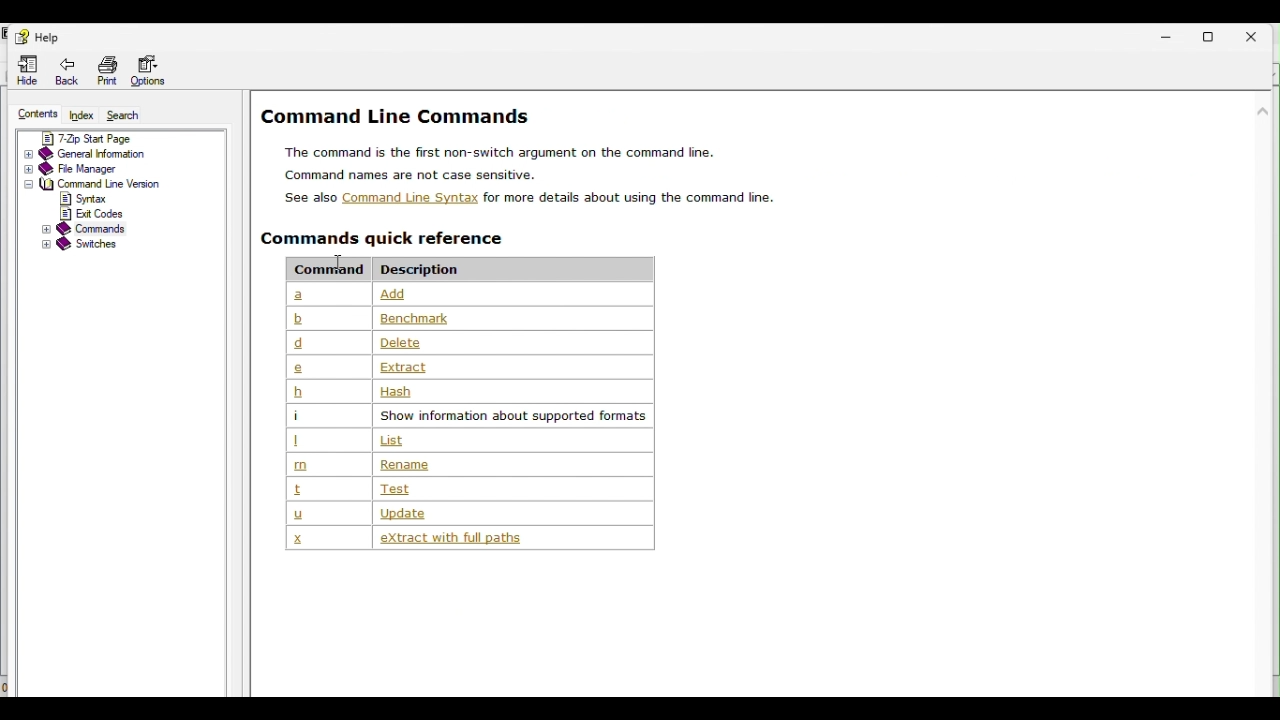 This screenshot has height=720, width=1280. I want to click on Minimize, so click(1169, 37).